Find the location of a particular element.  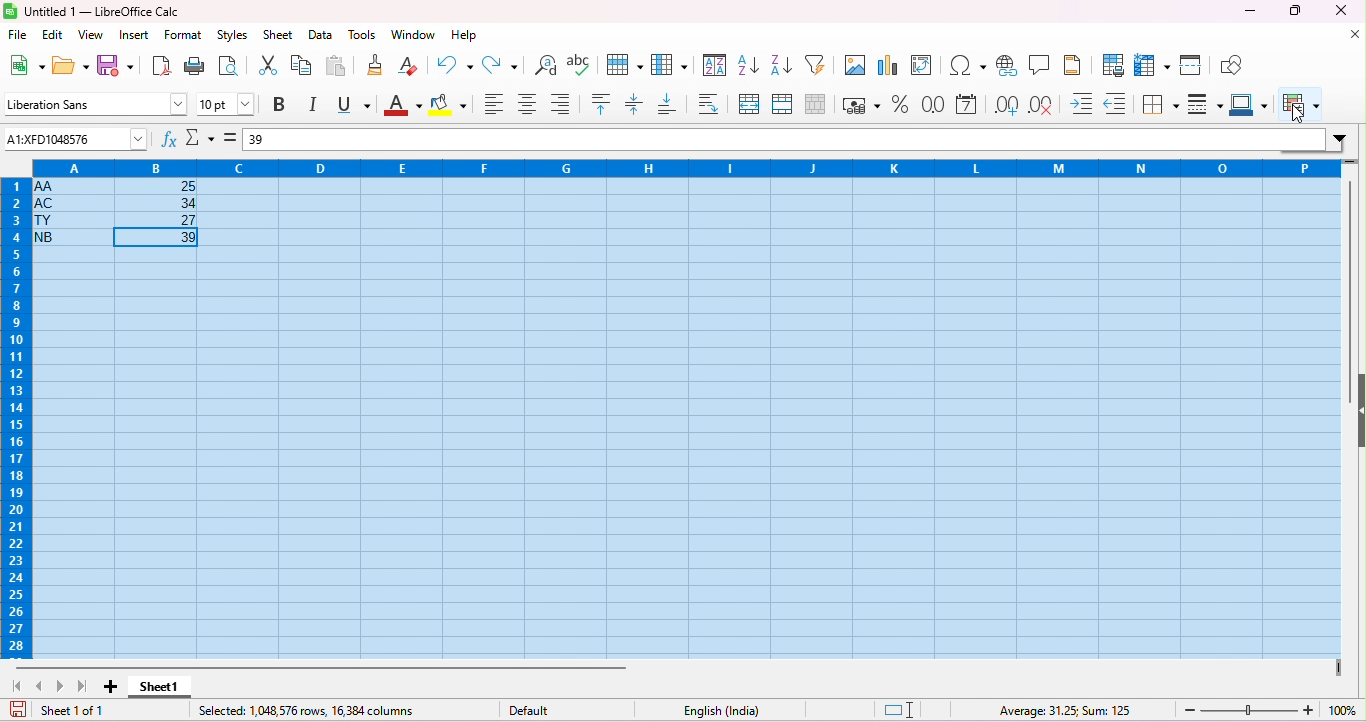

underline is located at coordinates (353, 105).